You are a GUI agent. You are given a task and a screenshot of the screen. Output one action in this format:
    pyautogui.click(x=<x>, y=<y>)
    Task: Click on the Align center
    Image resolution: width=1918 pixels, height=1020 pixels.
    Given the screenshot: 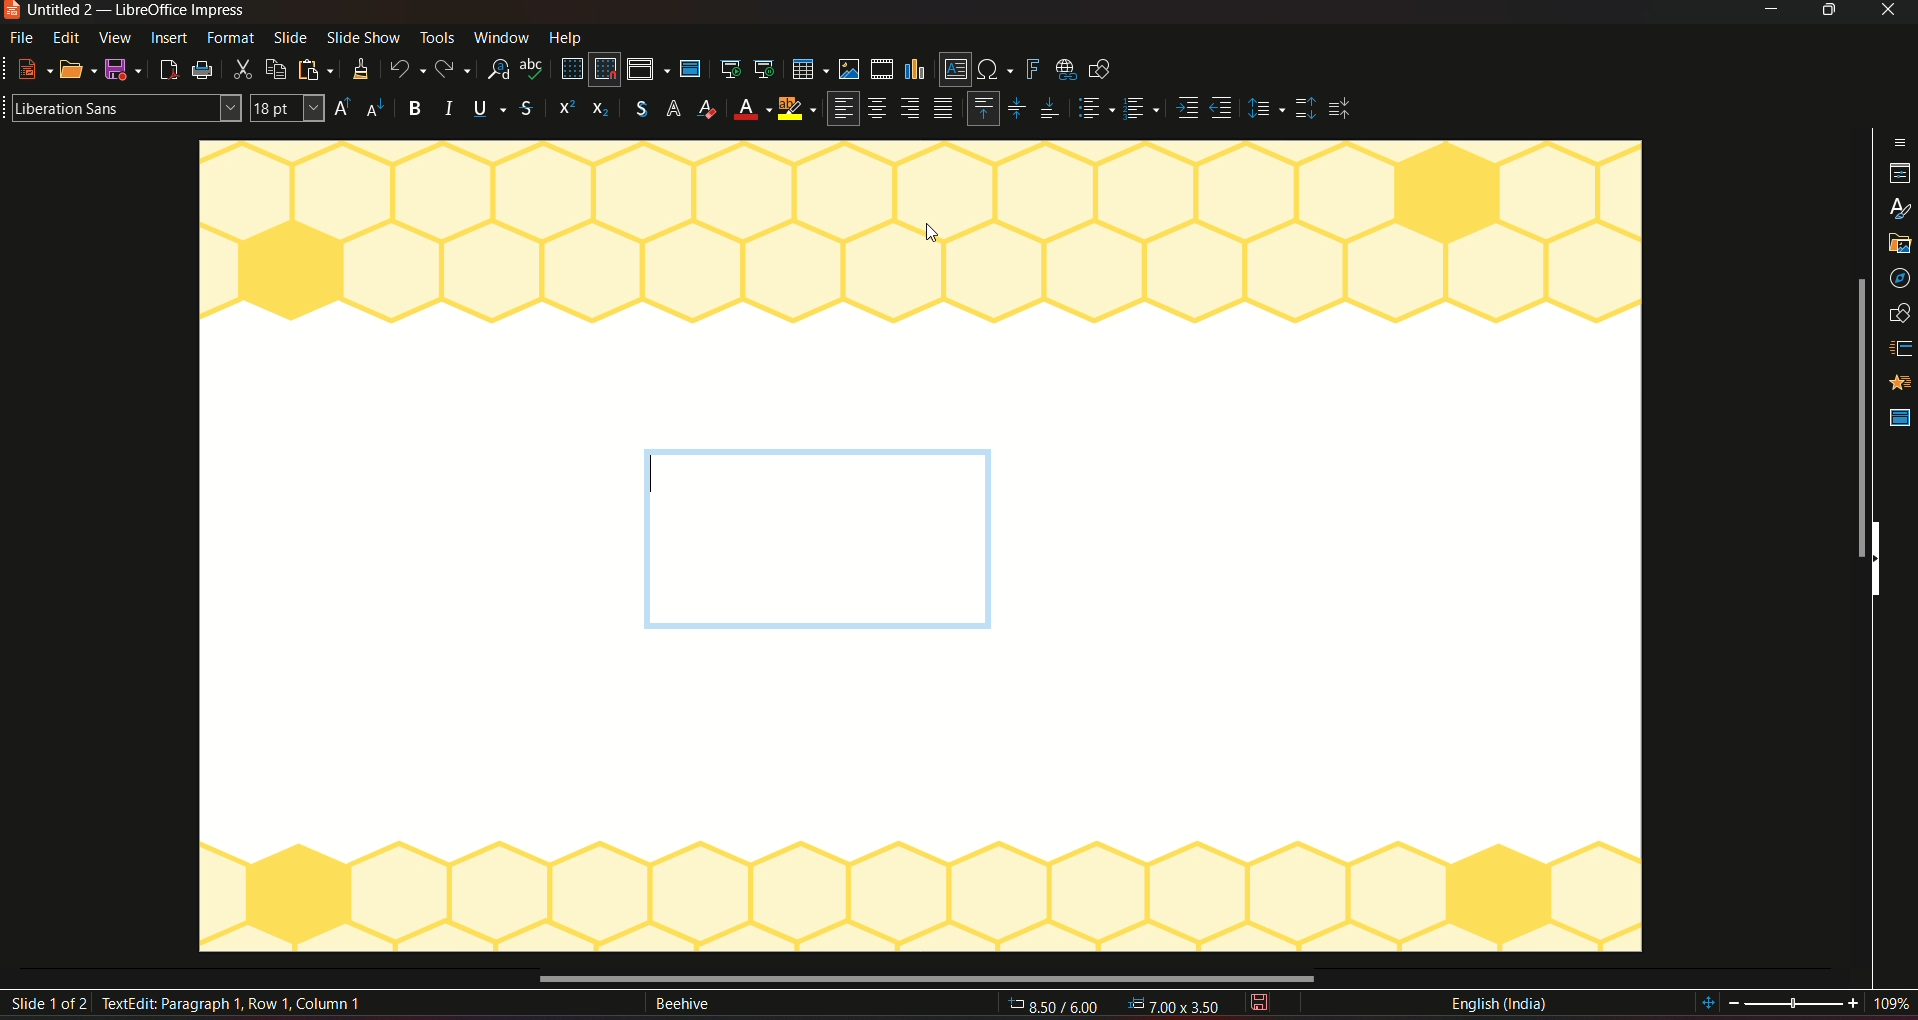 What is the action you would take?
    pyautogui.click(x=1017, y=106)
    